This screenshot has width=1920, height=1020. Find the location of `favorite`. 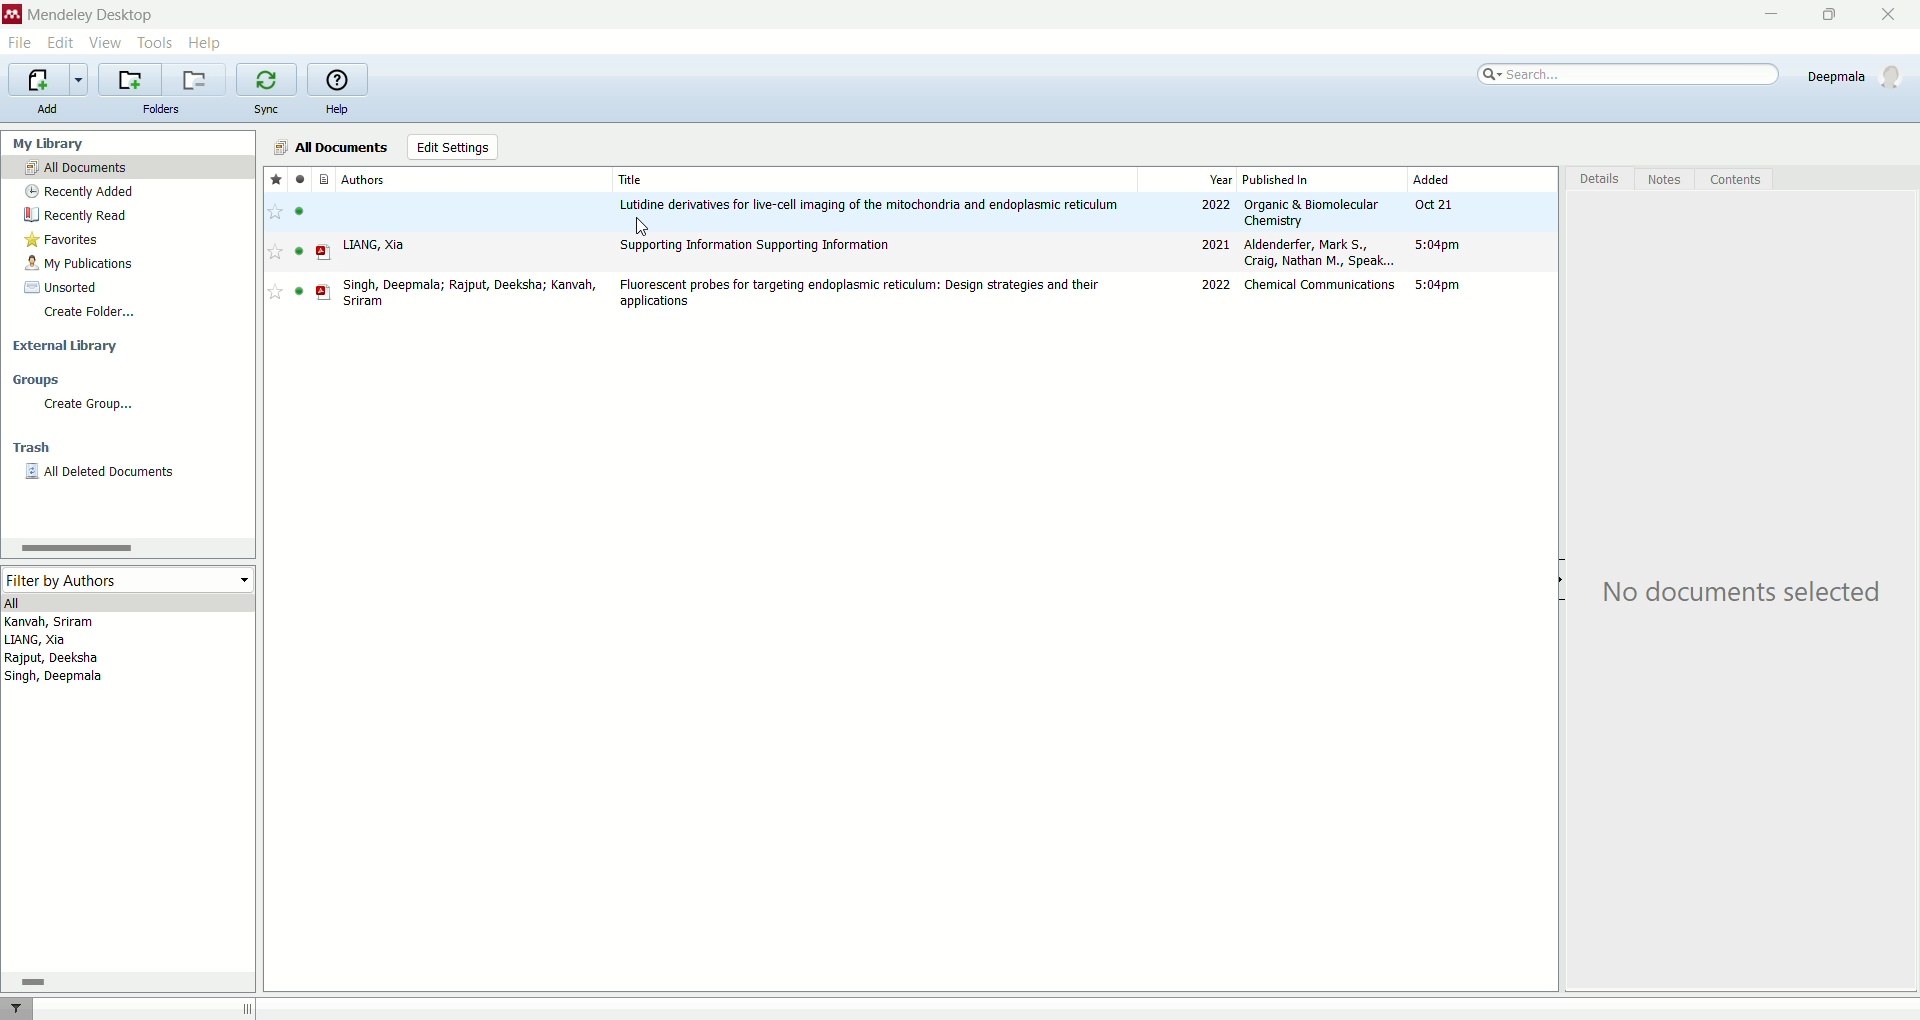

favorite is located at coordinates (272, 179).